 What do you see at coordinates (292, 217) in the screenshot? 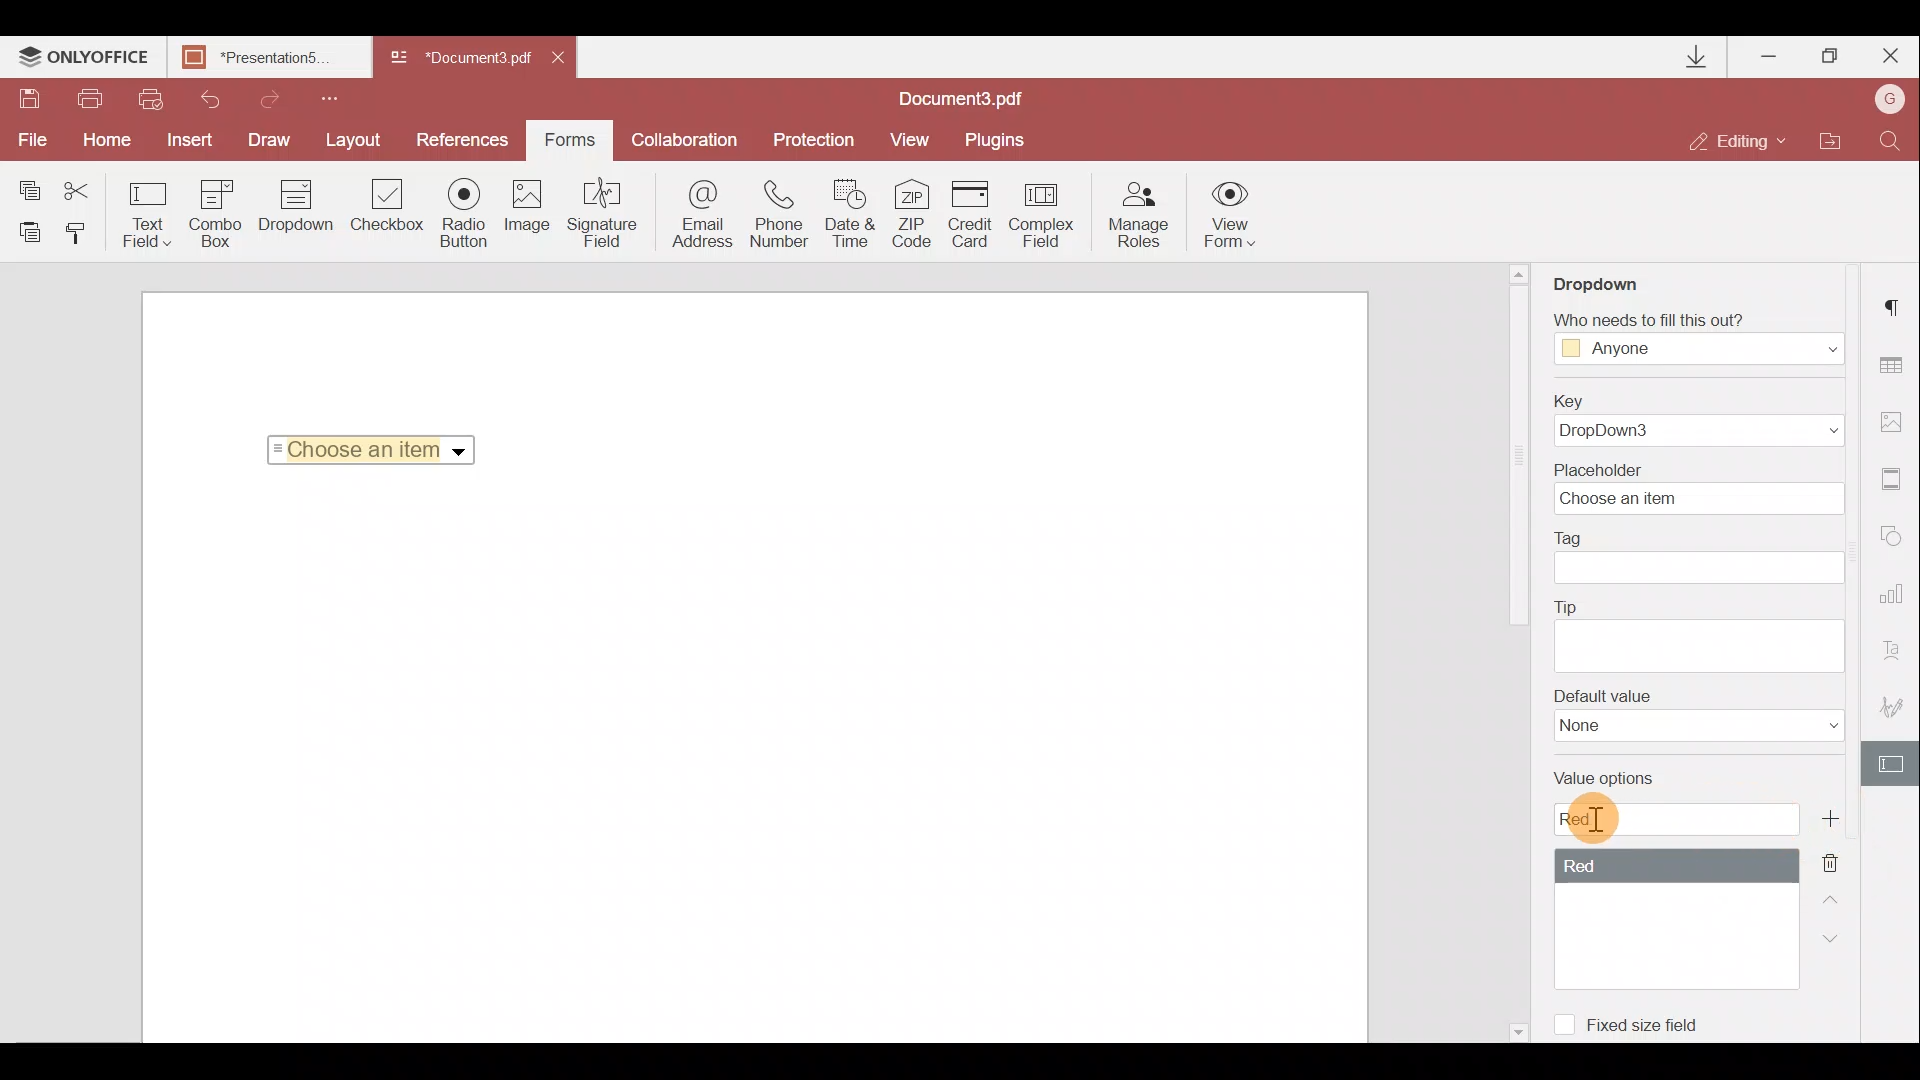
I see `Dropdown` at bounding box center [292, 217].